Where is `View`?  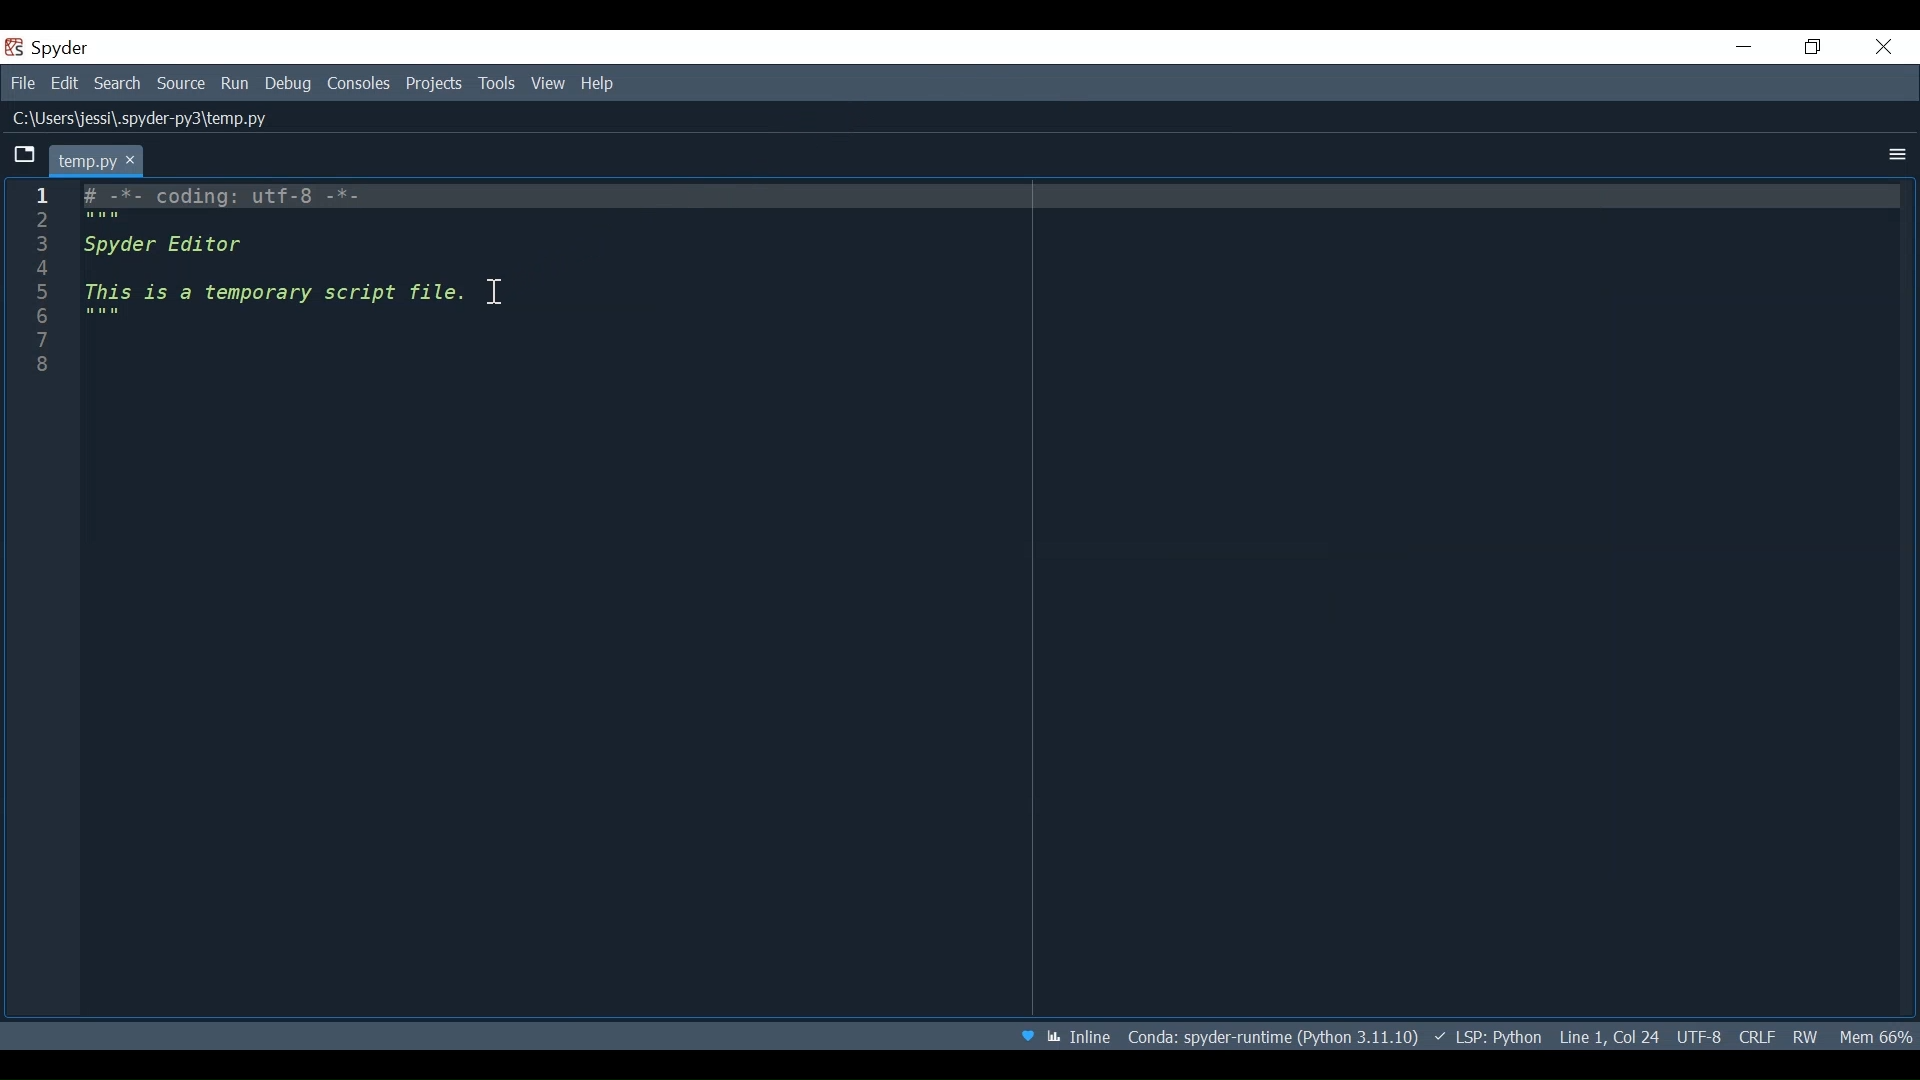 View is located at coordinates (545, 84).